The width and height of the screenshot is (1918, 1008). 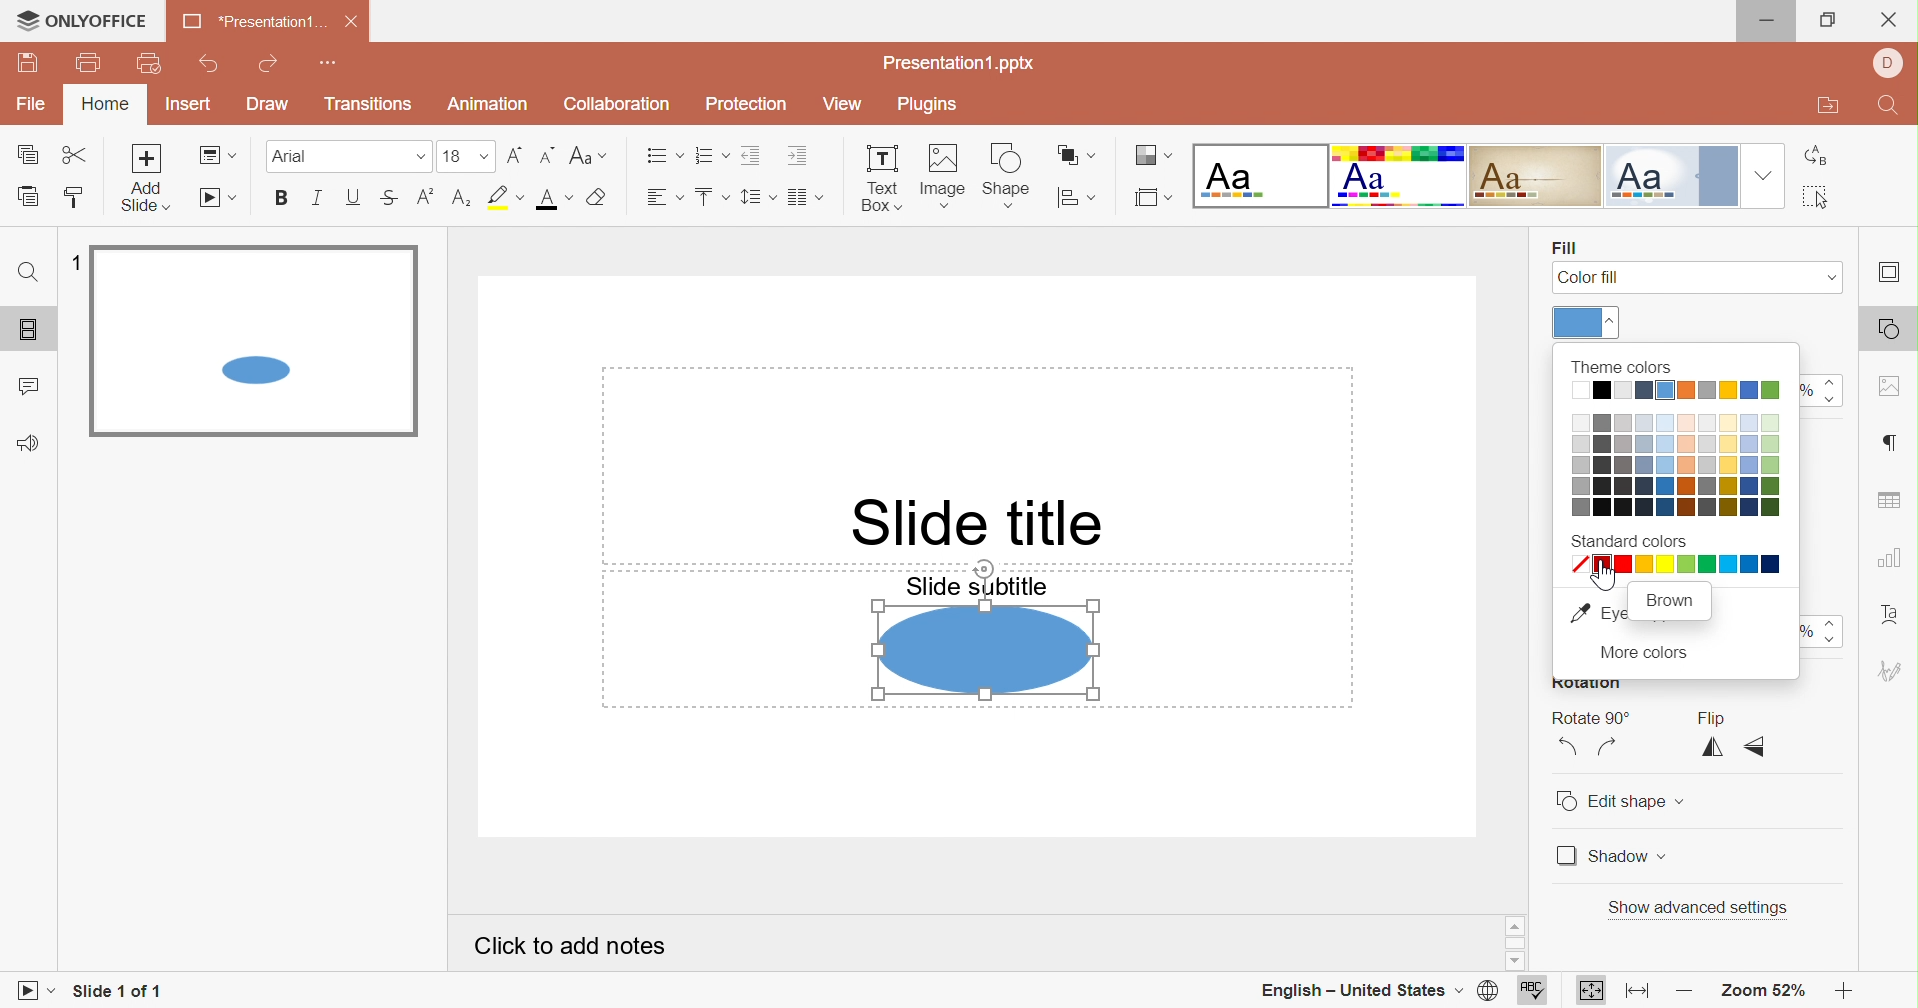 I want to click on ONLYOFFICE, so click(x=78, y=19).